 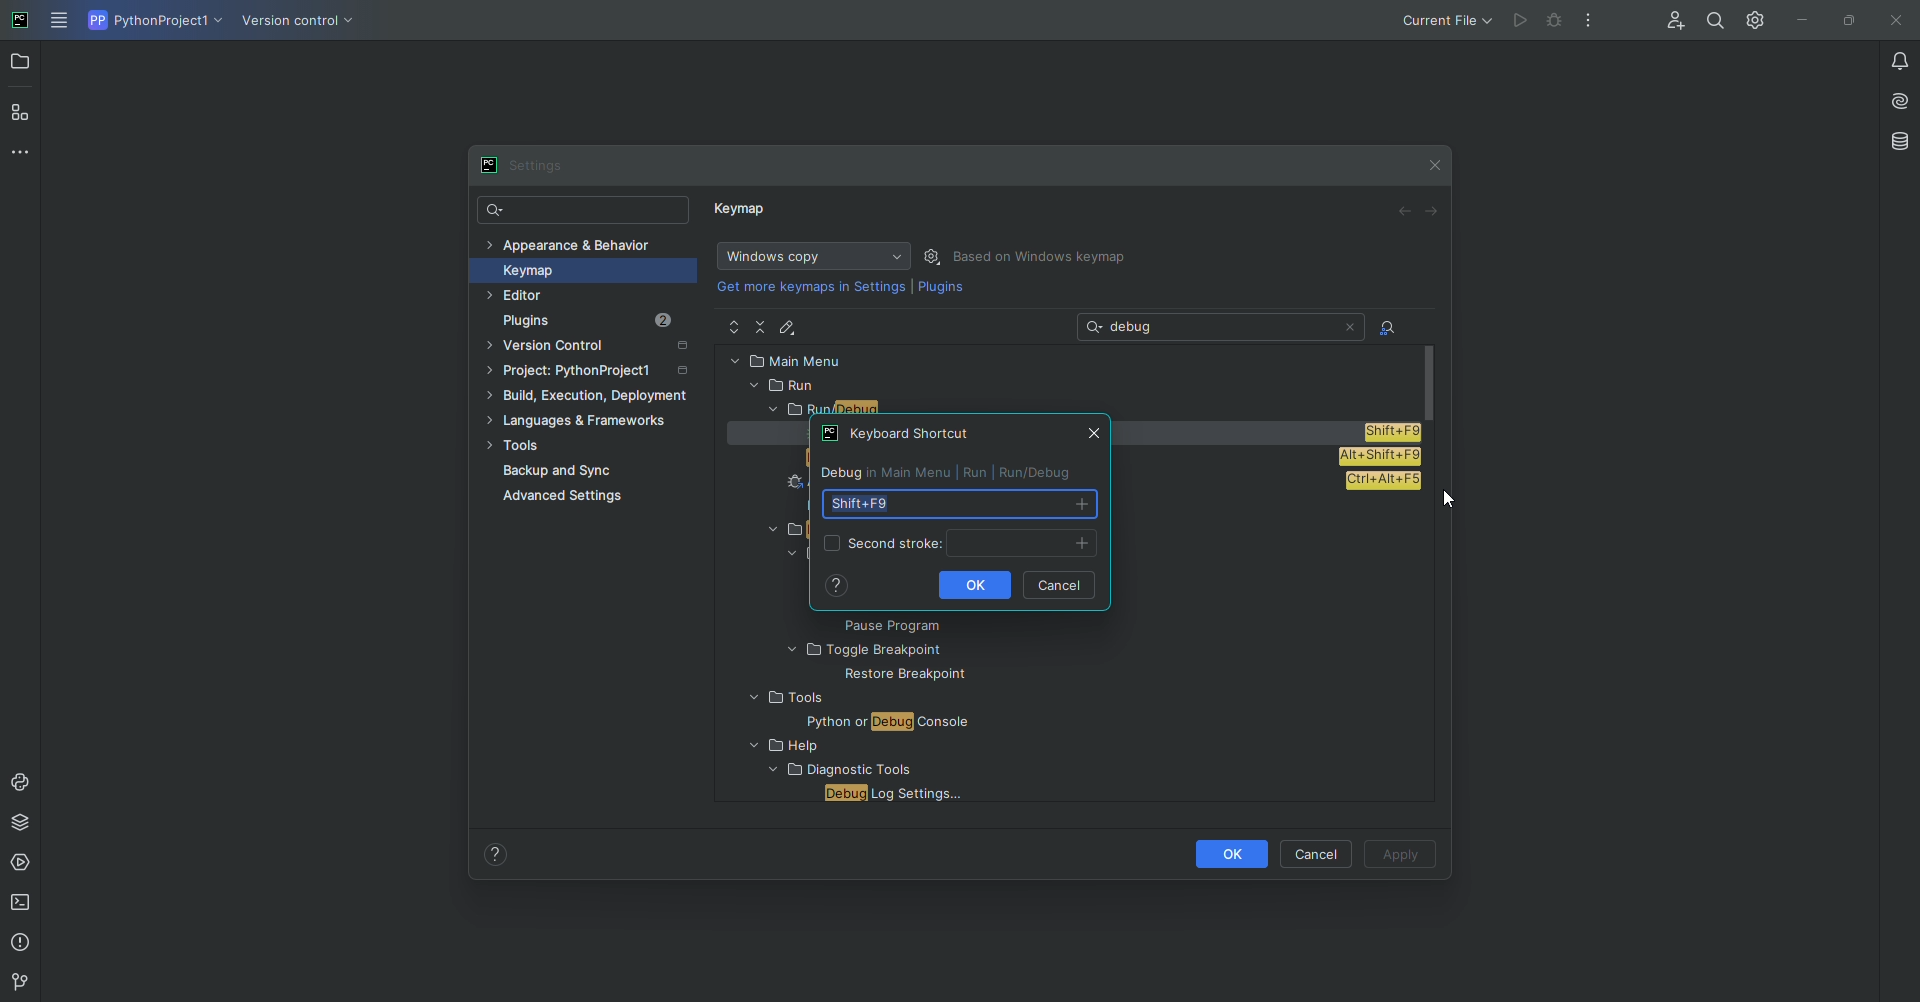 What do you see at coordinates (1593, 25) in the screenshot?
I see `More Options` at bounding box center [1593, 25].